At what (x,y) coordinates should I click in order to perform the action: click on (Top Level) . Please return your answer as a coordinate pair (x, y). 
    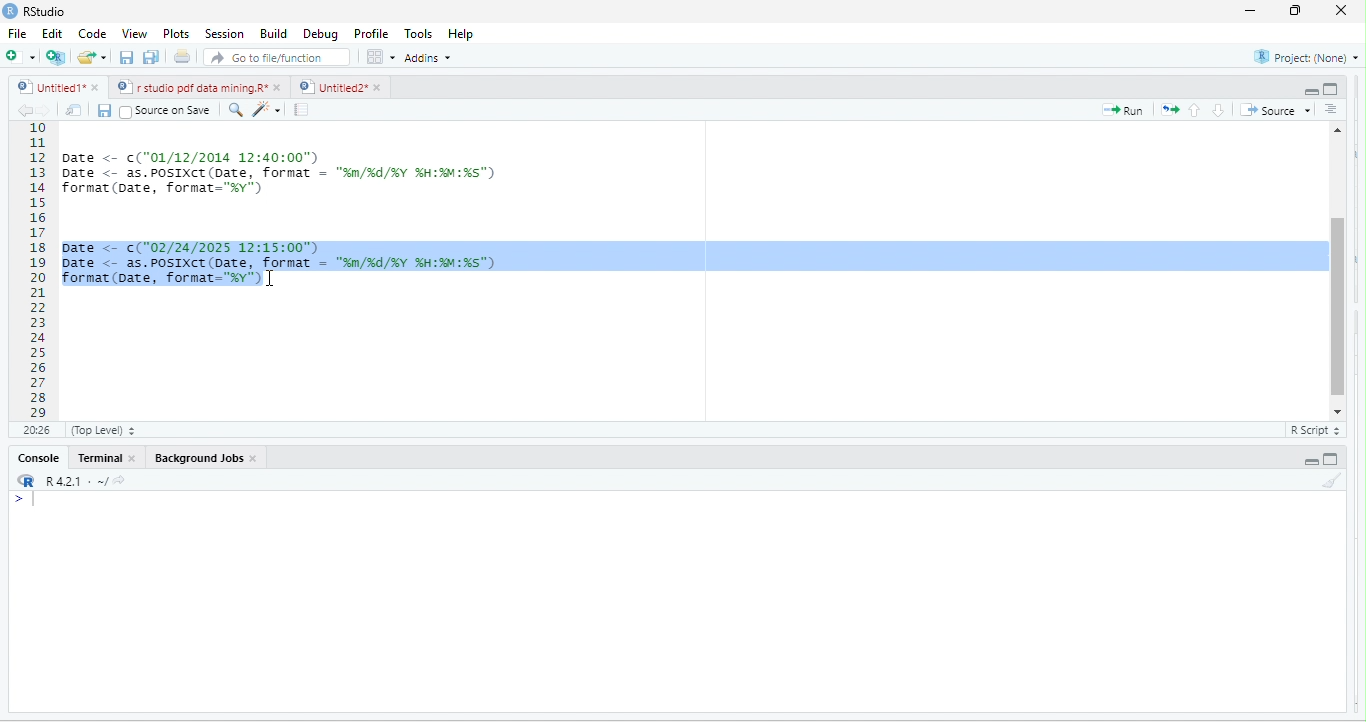
    Looking at the image, I should click on (100, 433).